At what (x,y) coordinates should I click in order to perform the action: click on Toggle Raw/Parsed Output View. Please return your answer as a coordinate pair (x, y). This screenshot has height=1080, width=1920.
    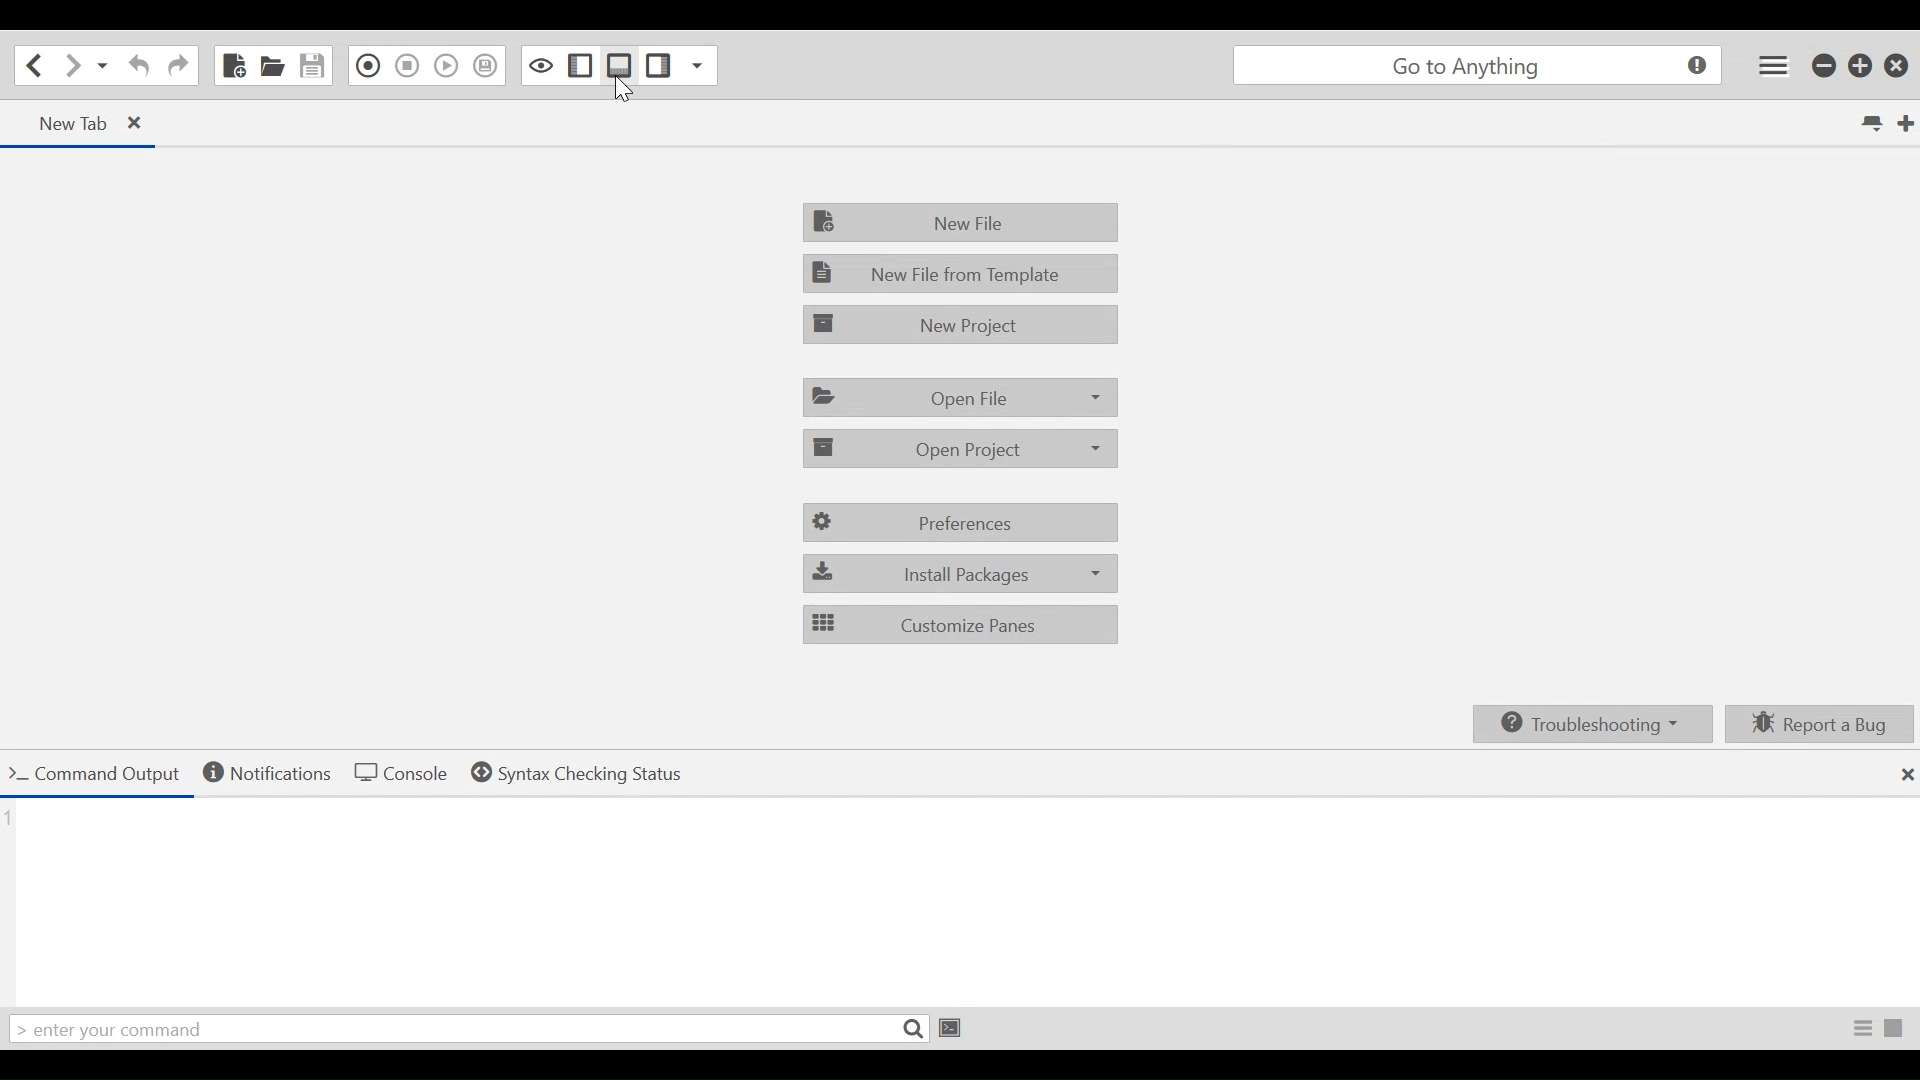
    Looking at the image, I should click on (1863, 1028).